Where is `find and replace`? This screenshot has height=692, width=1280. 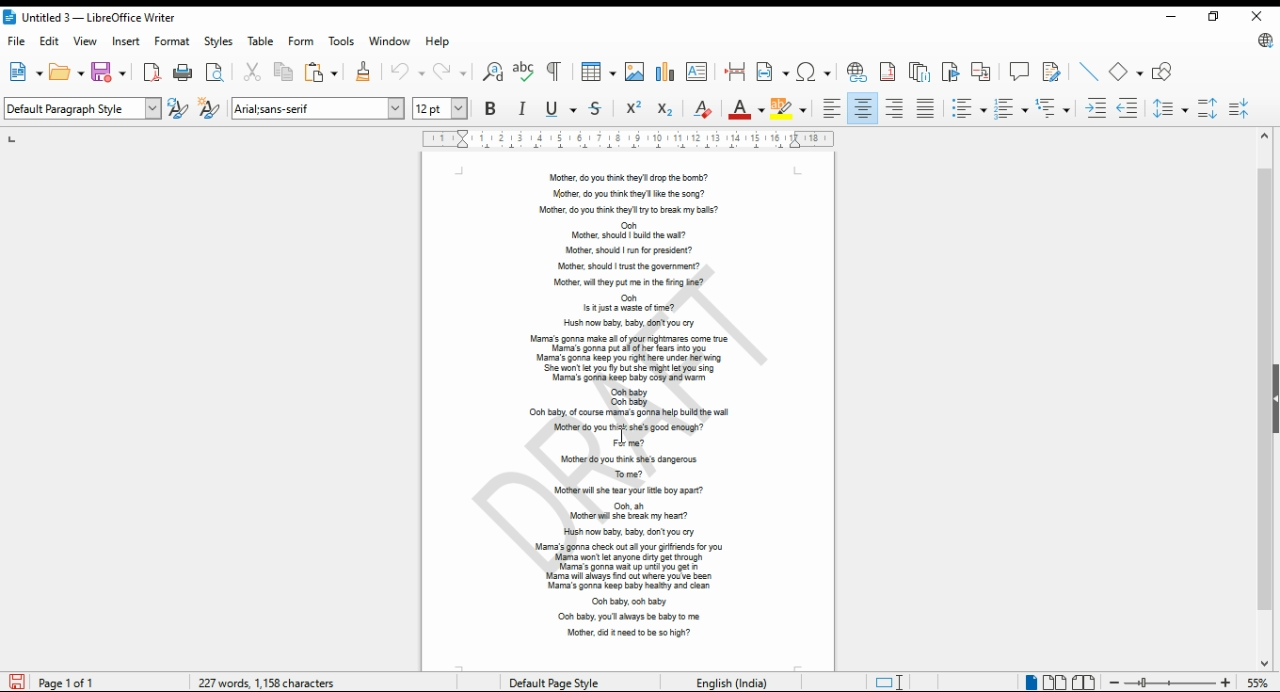 find and replace is located at coordinates (493, 72).